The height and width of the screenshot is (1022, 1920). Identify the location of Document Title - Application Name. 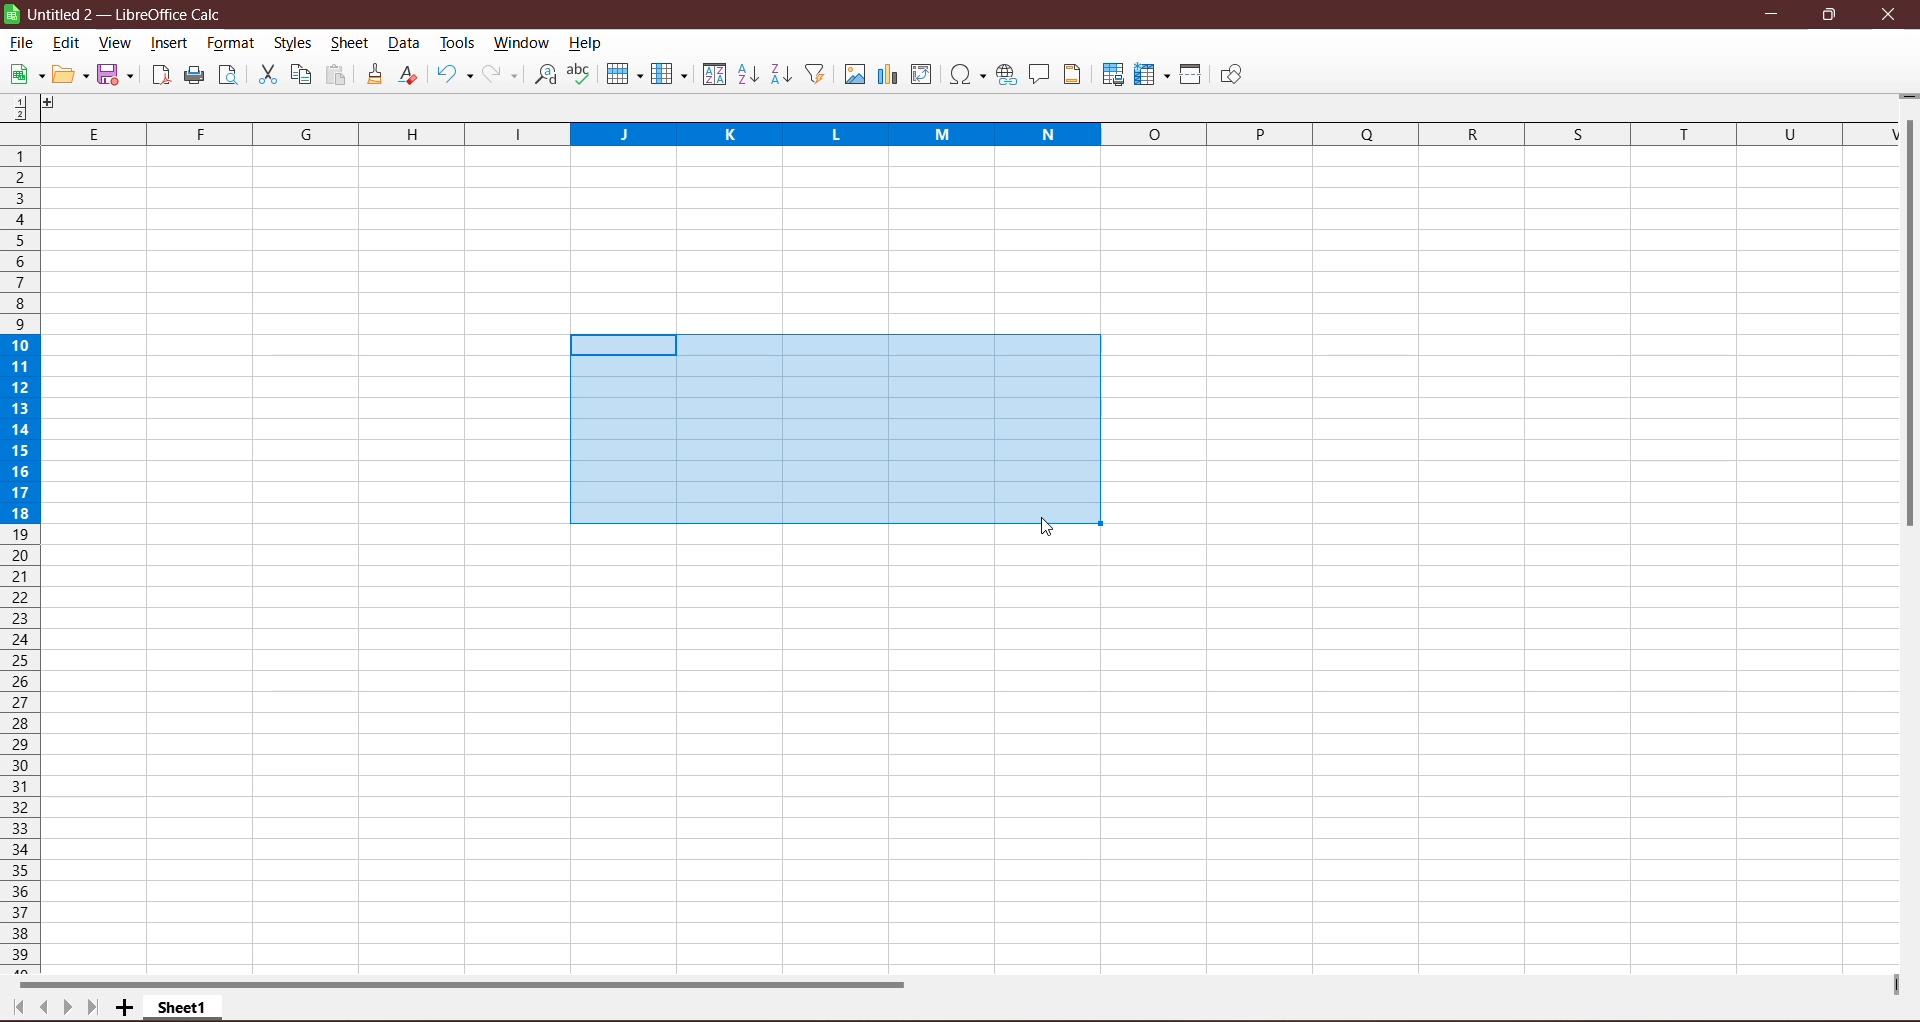
(131, 14).